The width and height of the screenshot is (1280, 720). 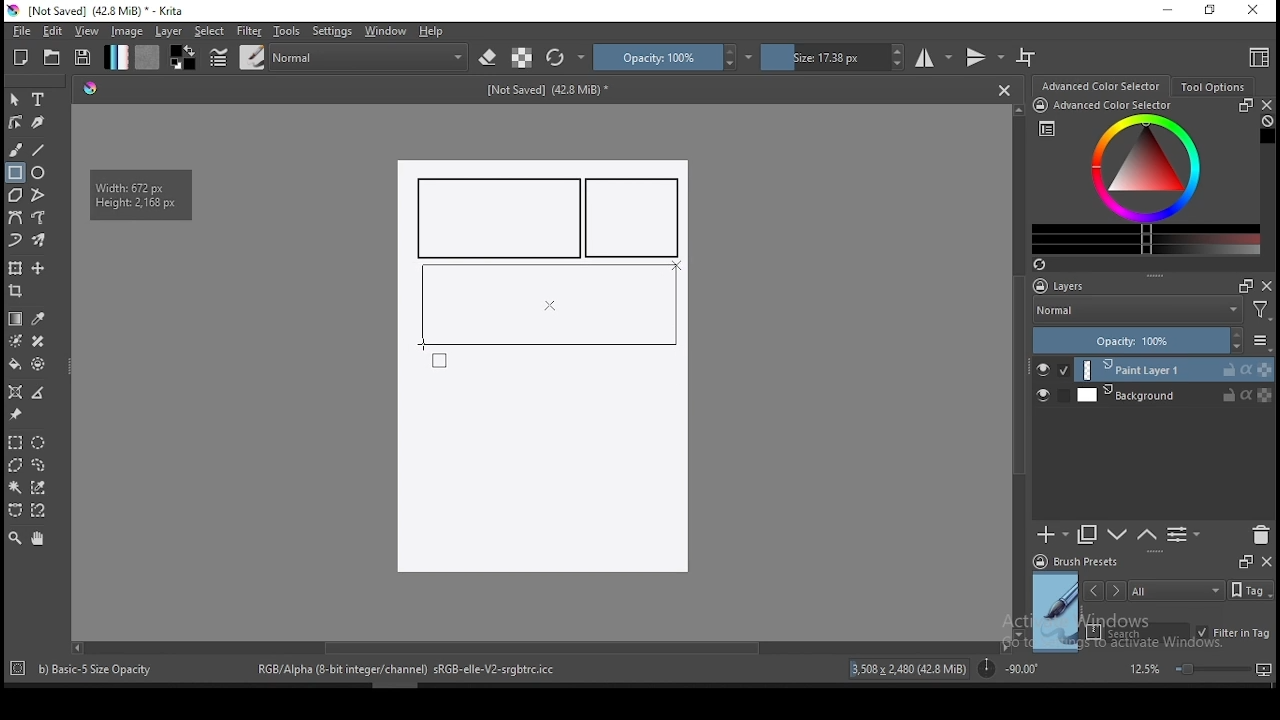 What do you see at coordinates (39, 319) in the screenshot?
I see `pick a color from image and current layer` at bounding box center [39, 319].